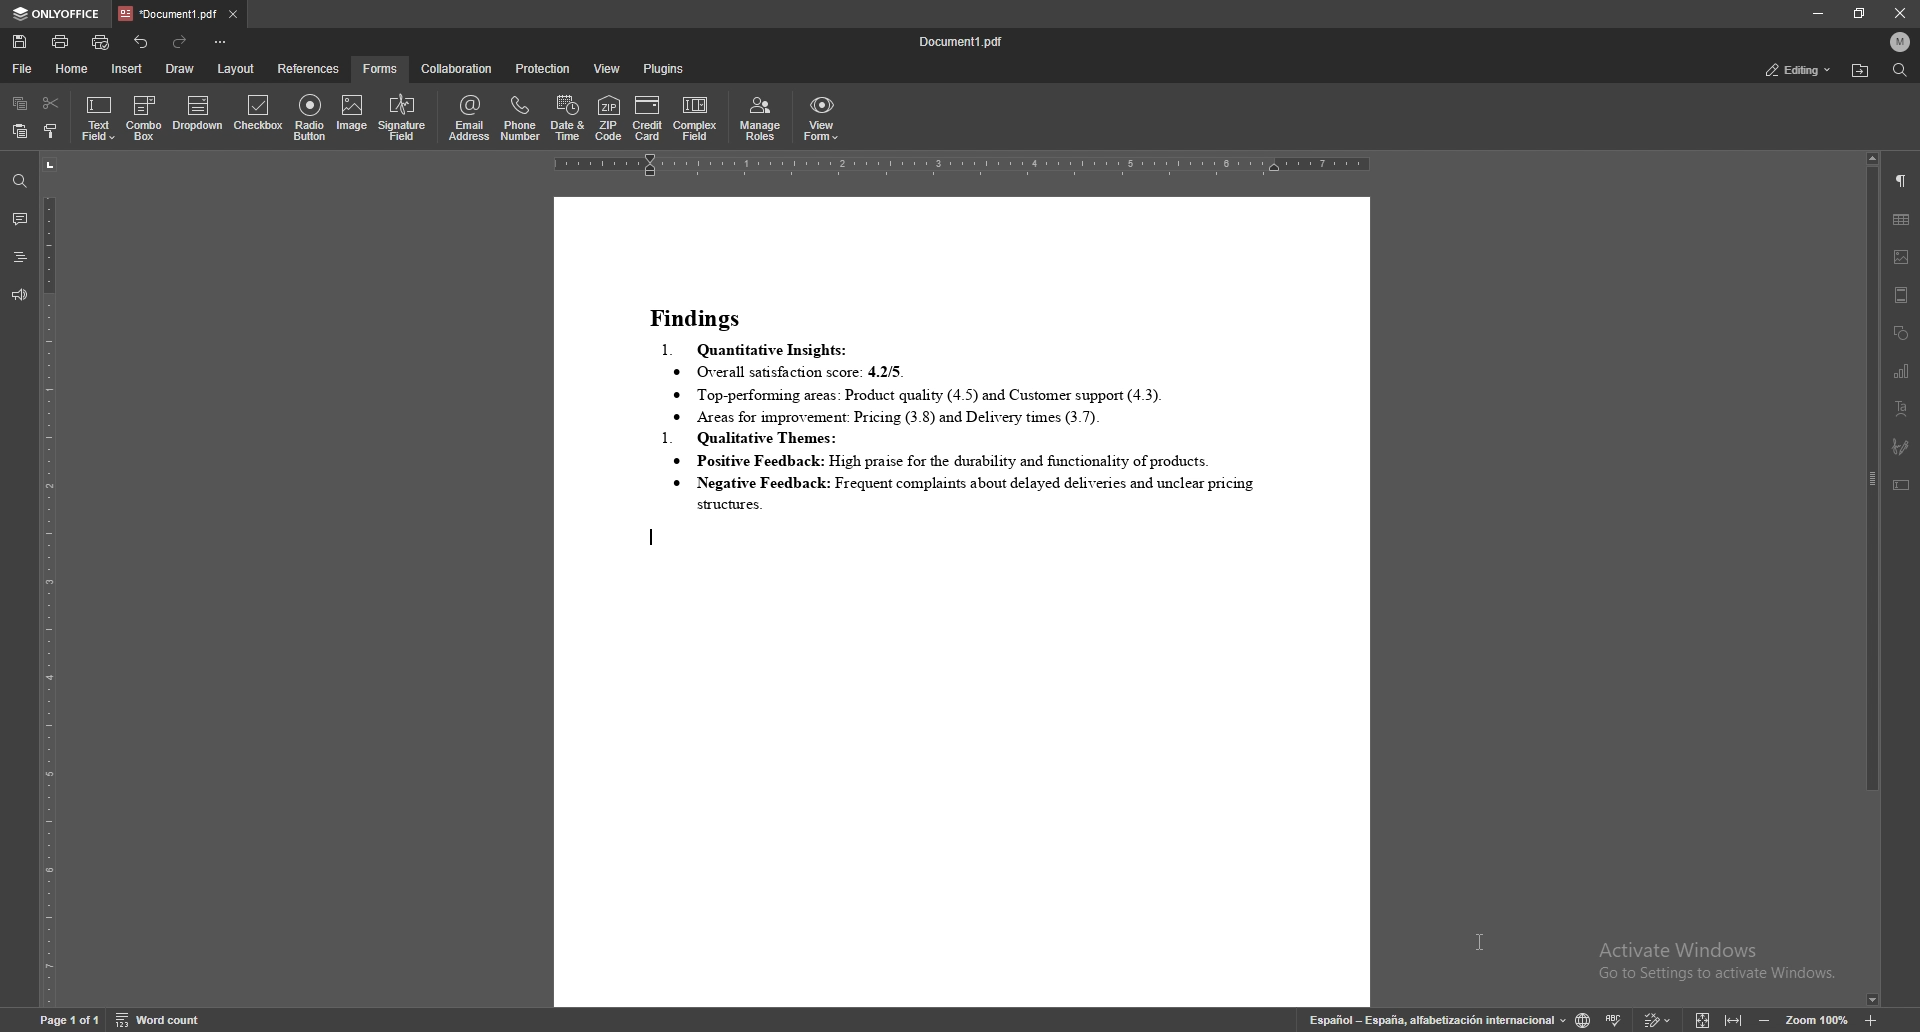 The width and height of the screenshot is (1920, 1032). Describe the element at coordinates (73, 70) in the screenshot. I see `home` at that location.